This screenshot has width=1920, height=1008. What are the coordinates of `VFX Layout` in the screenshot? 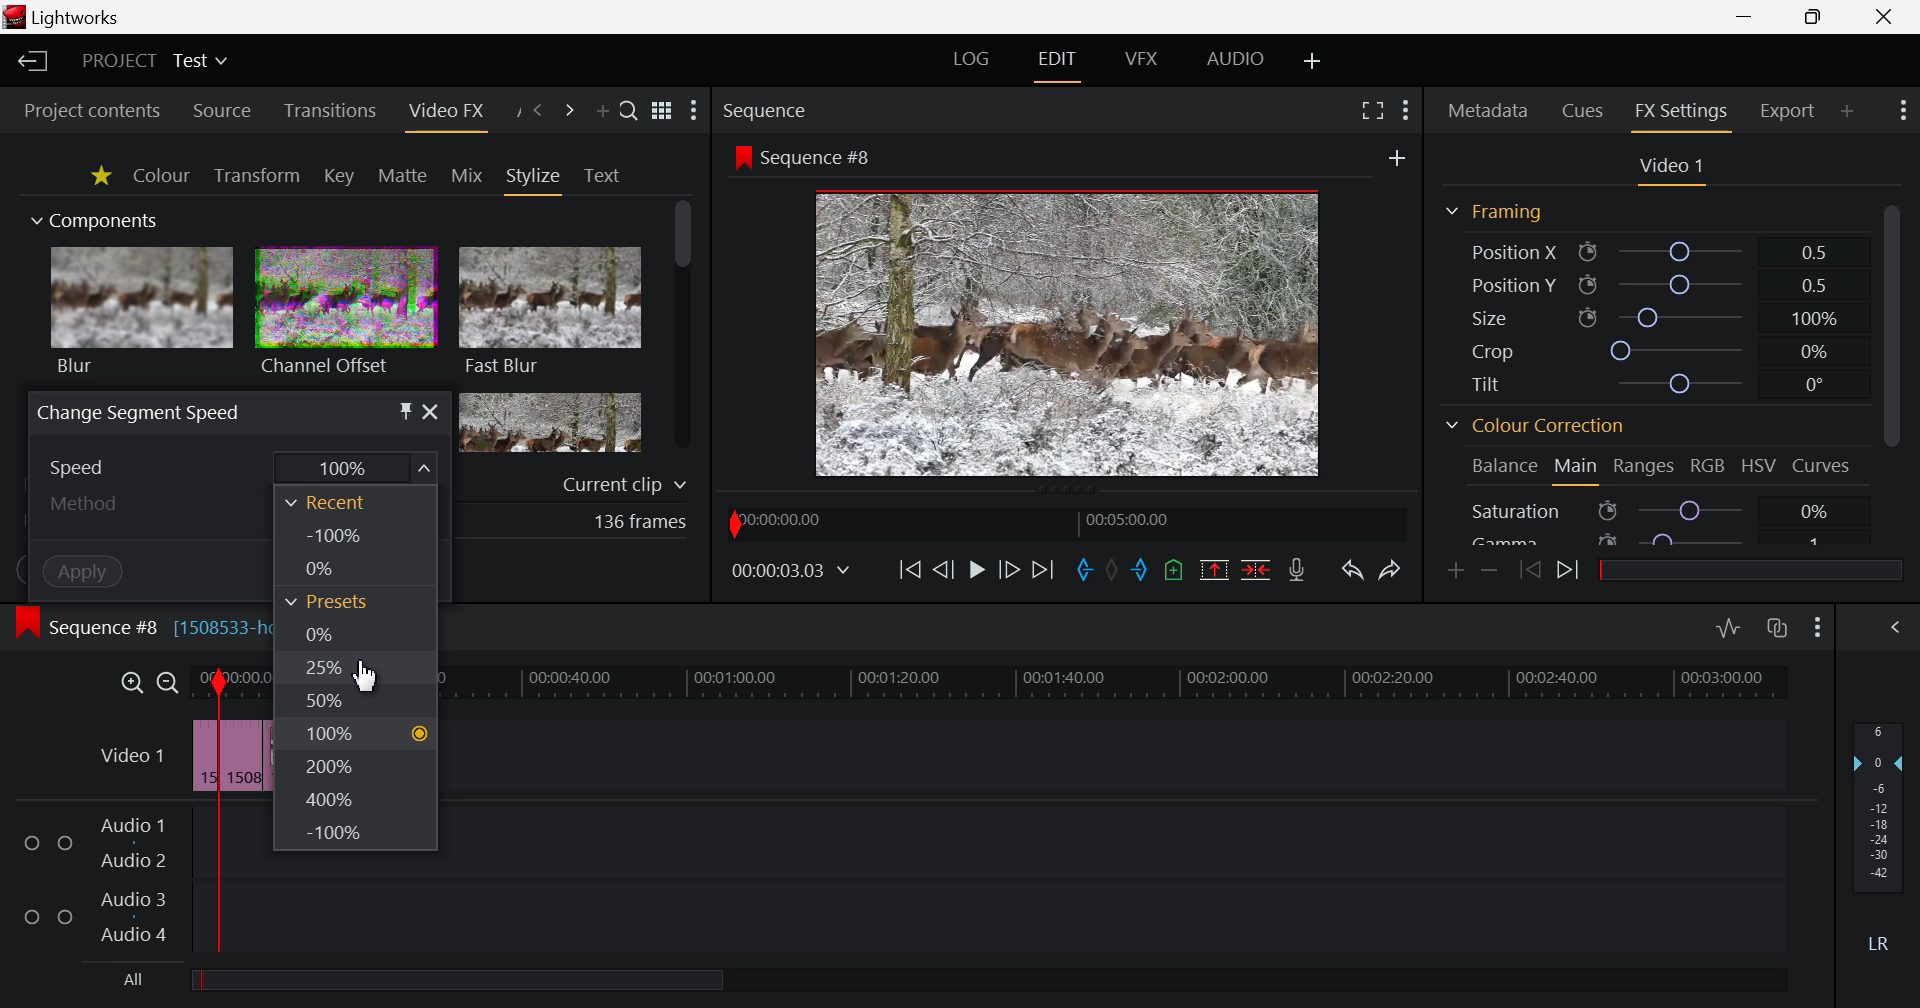 It's located at (1140, 60).